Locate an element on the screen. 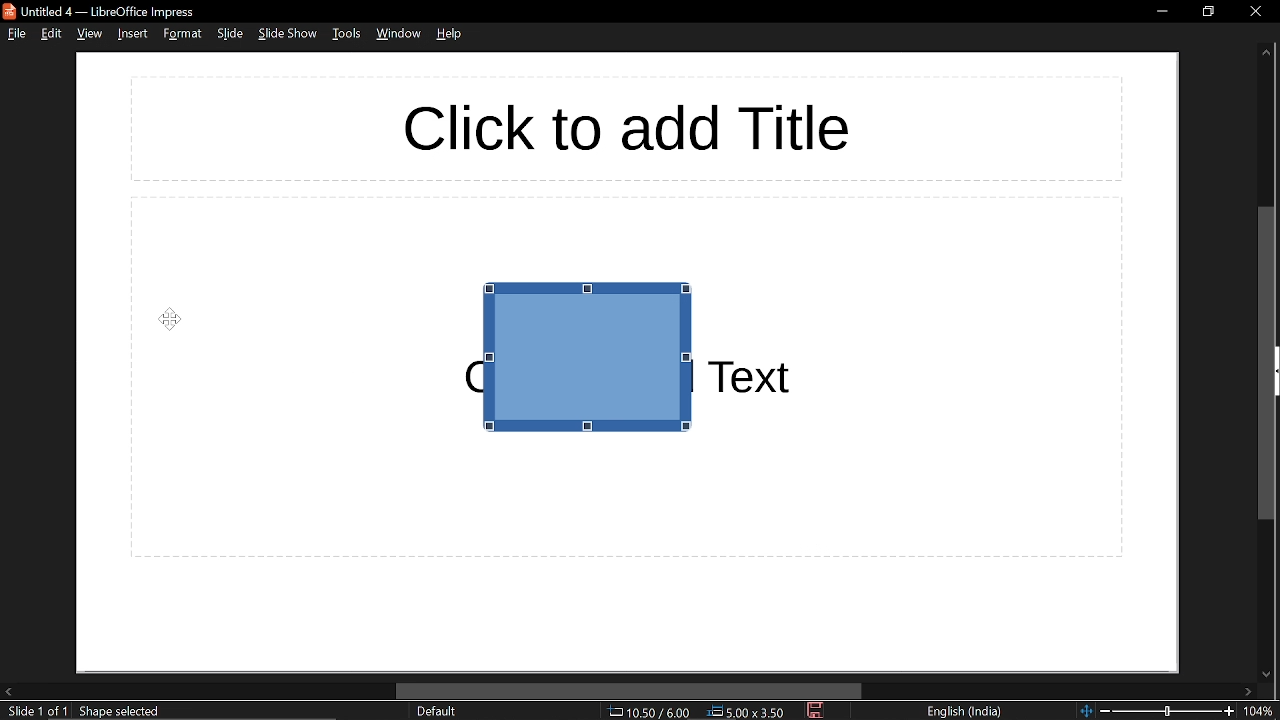  Move down is located at coordinates (1266, 672).